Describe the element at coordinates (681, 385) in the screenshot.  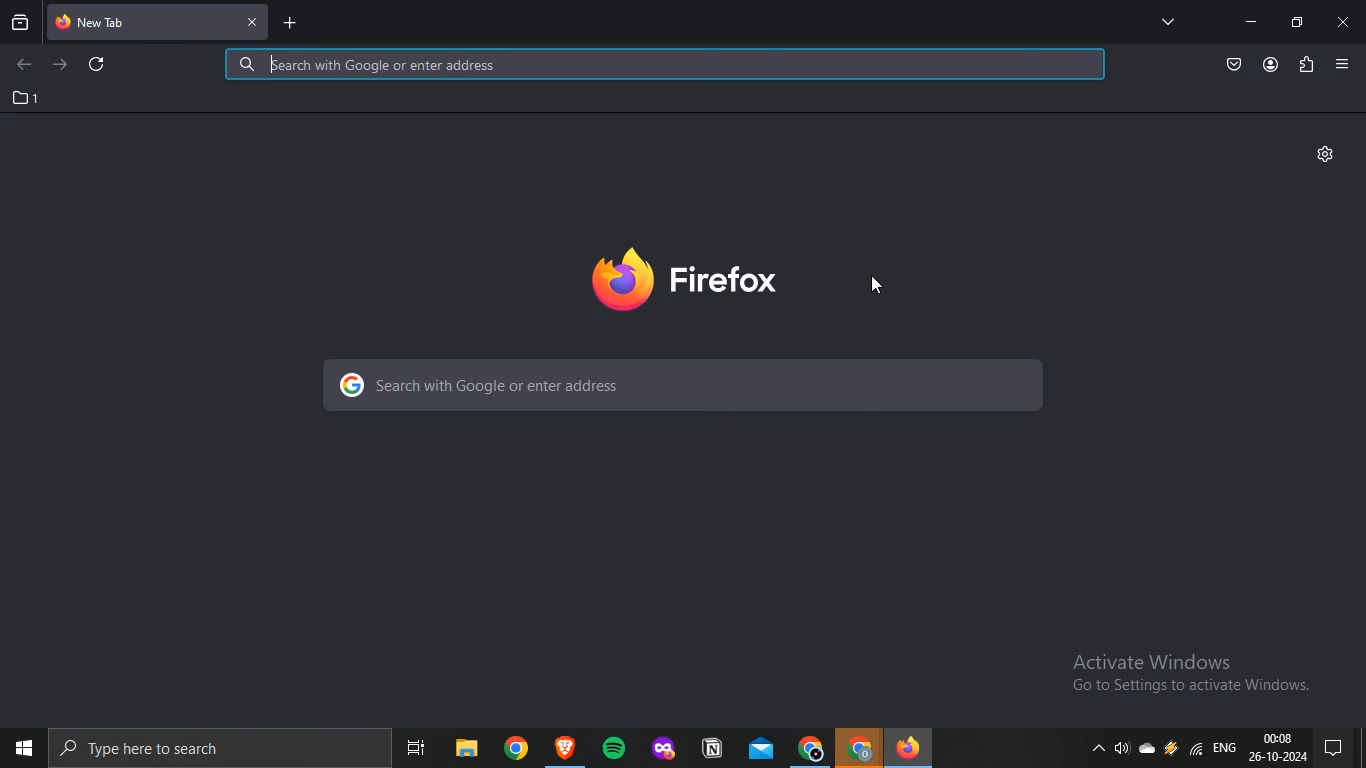
I see `search with google or enter address` at that location.